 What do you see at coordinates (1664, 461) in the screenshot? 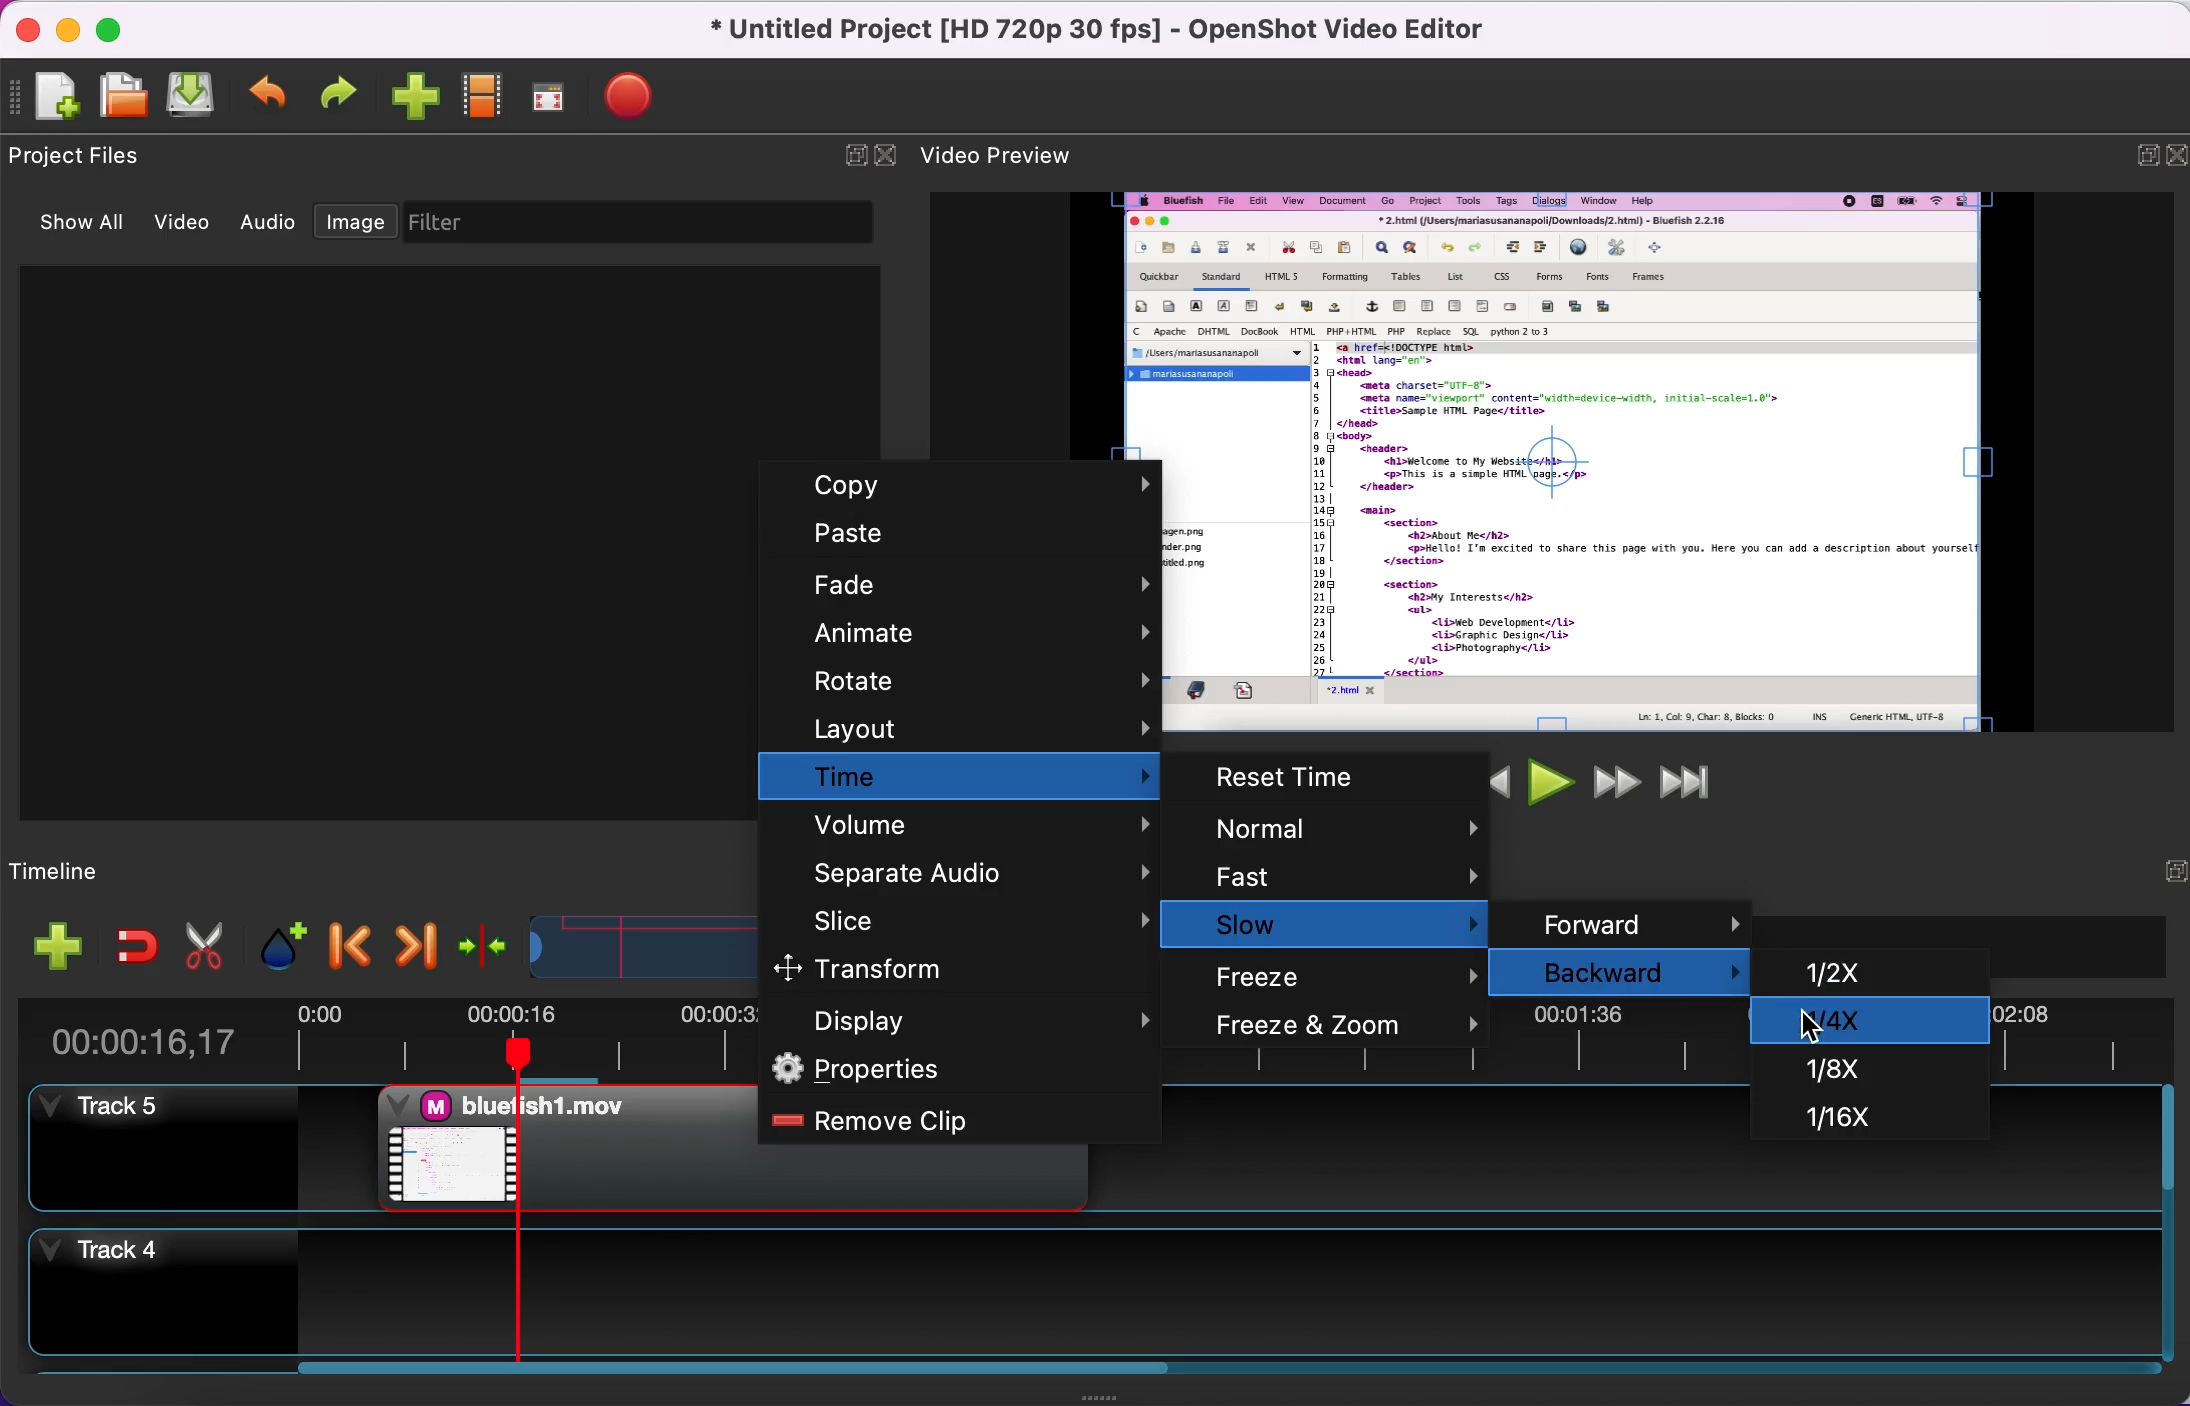
I see `video preview` at bounding box center [1664, 461].